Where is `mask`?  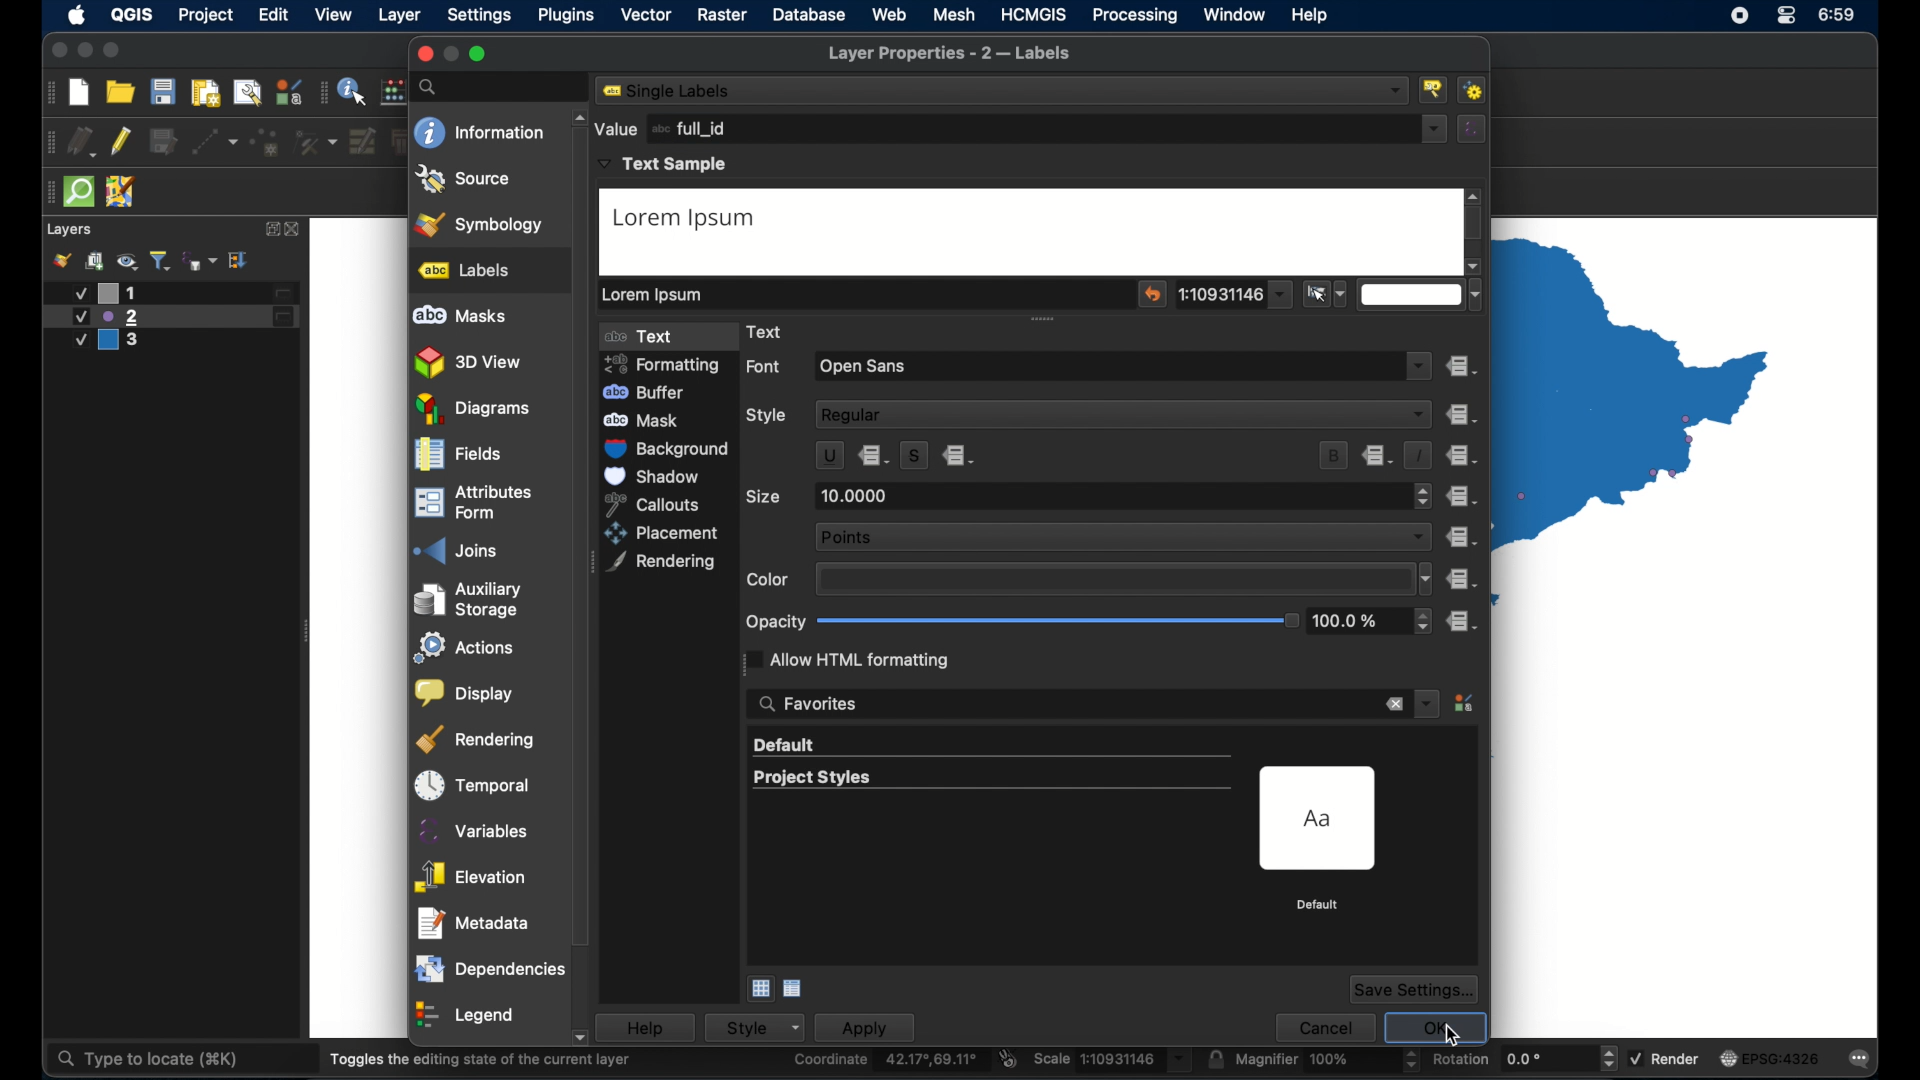 mask is located at coordinates (650, 419).